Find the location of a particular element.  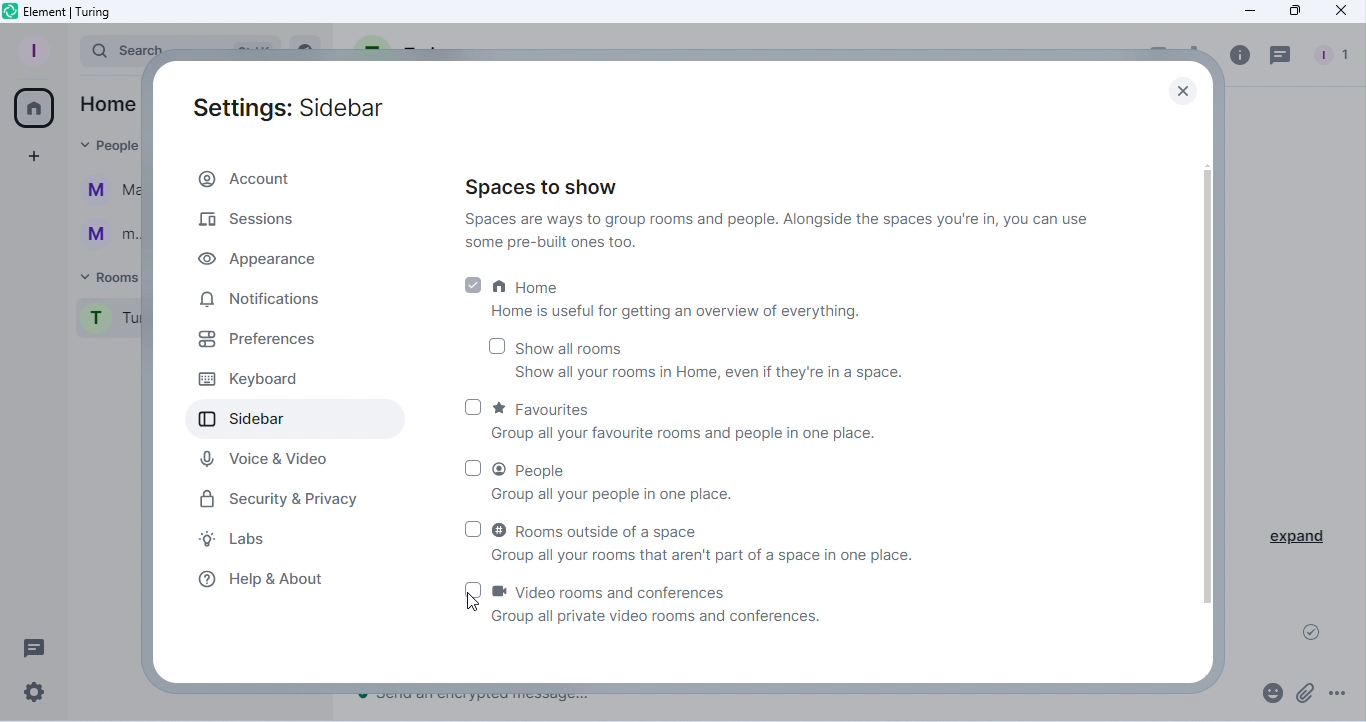

Security and privacy is located at coordinates (275, 496).